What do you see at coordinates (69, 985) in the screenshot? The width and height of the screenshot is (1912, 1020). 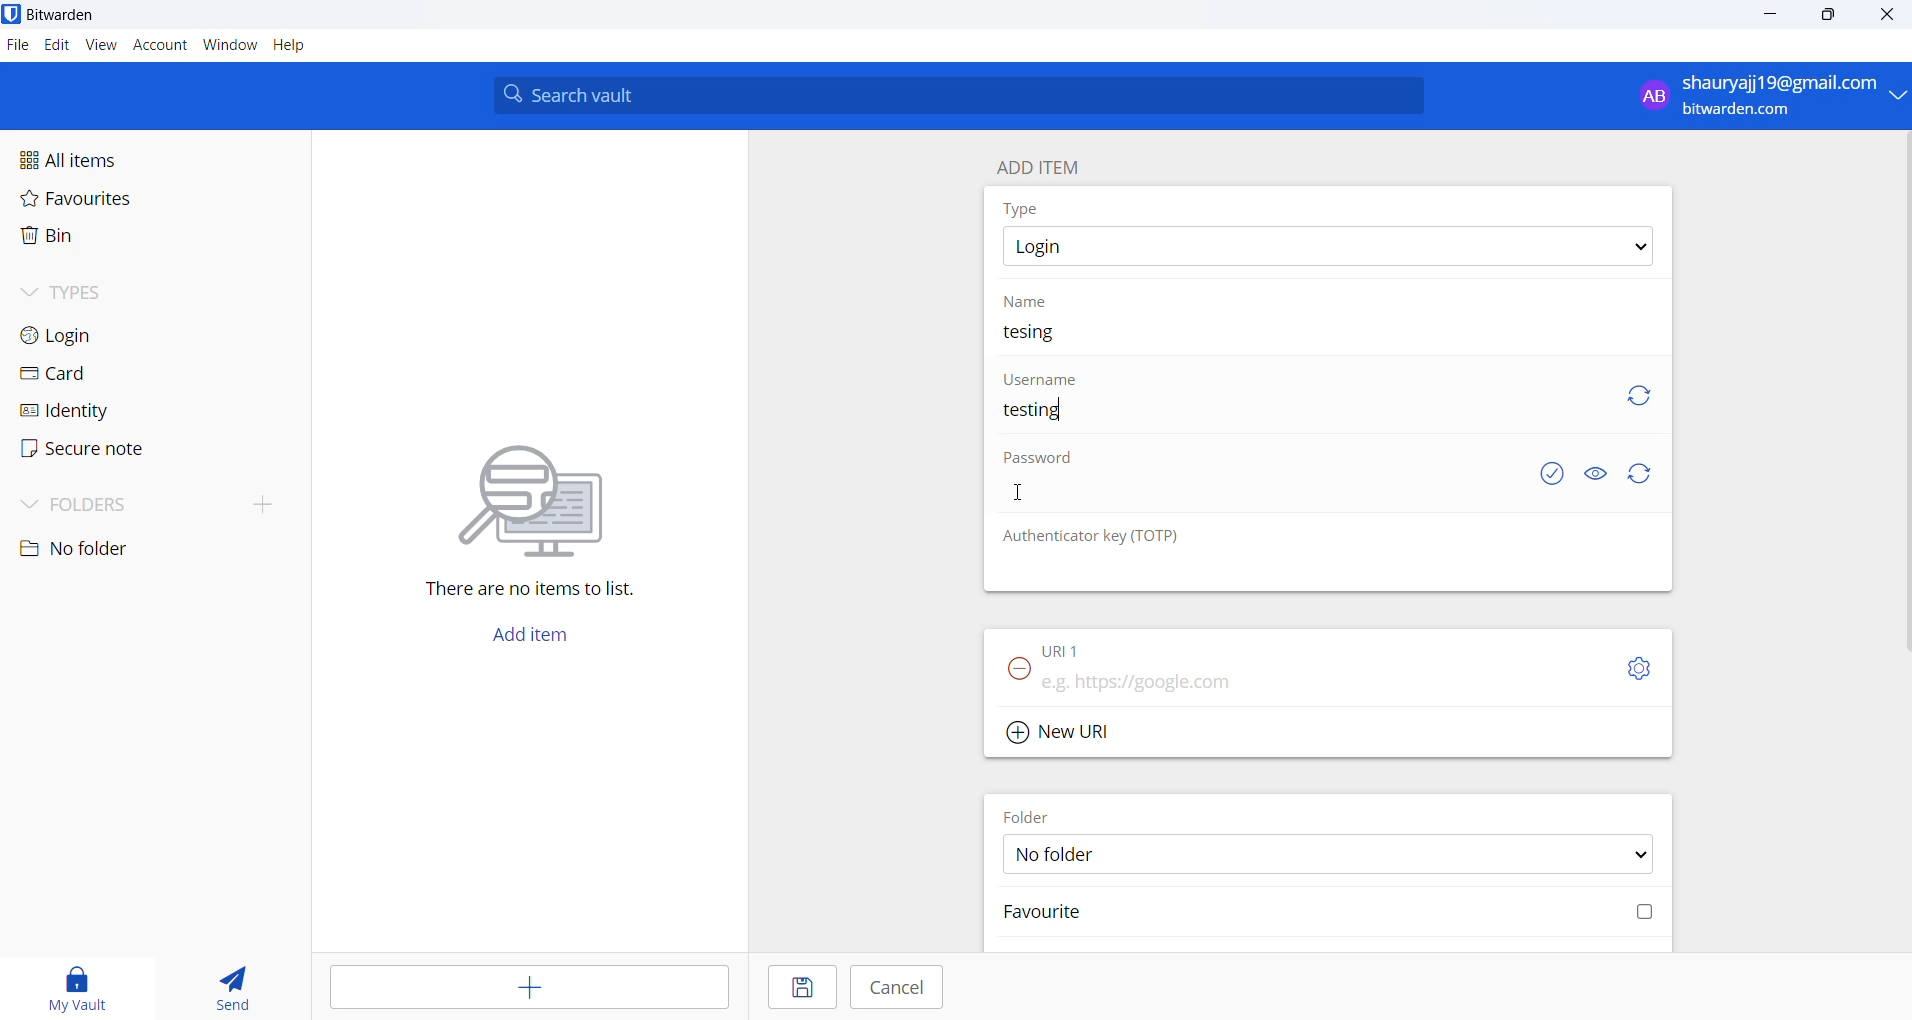 I see `my vault` at bounding box center [69, 985].